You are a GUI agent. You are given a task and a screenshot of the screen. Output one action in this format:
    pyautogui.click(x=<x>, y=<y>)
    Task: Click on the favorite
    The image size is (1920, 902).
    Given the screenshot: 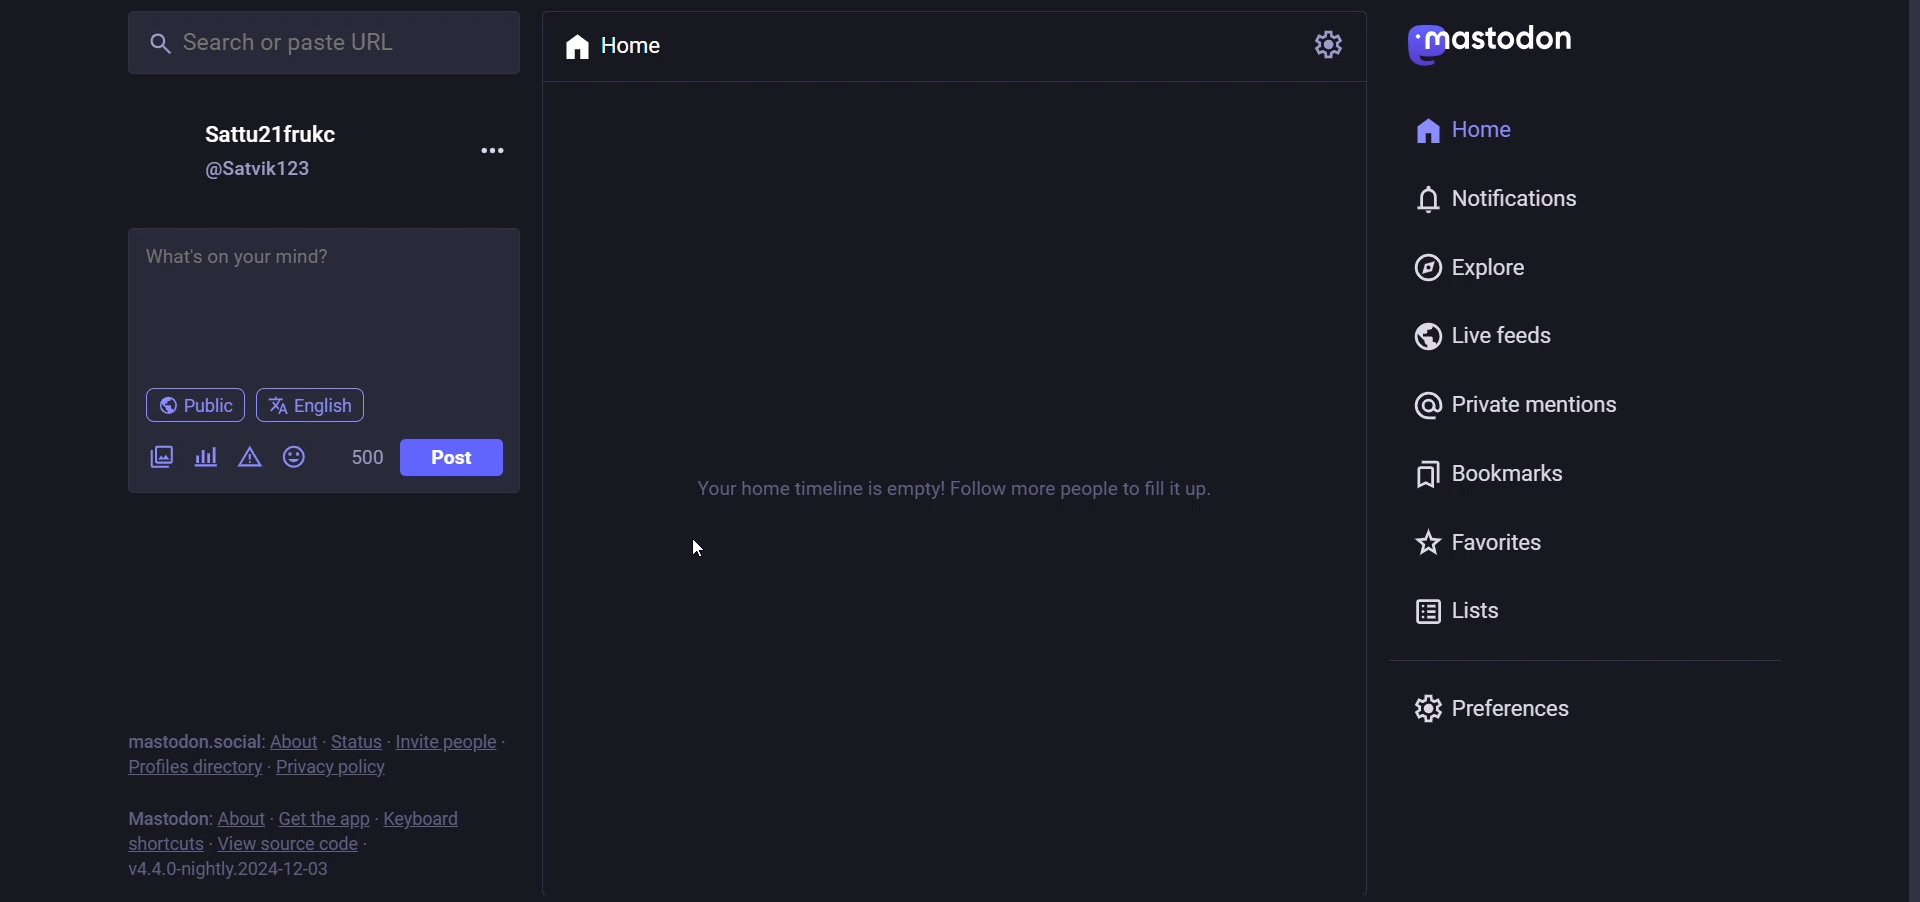 What is the action you would take?
    pyautogui.click(x=1483, y=543)
    